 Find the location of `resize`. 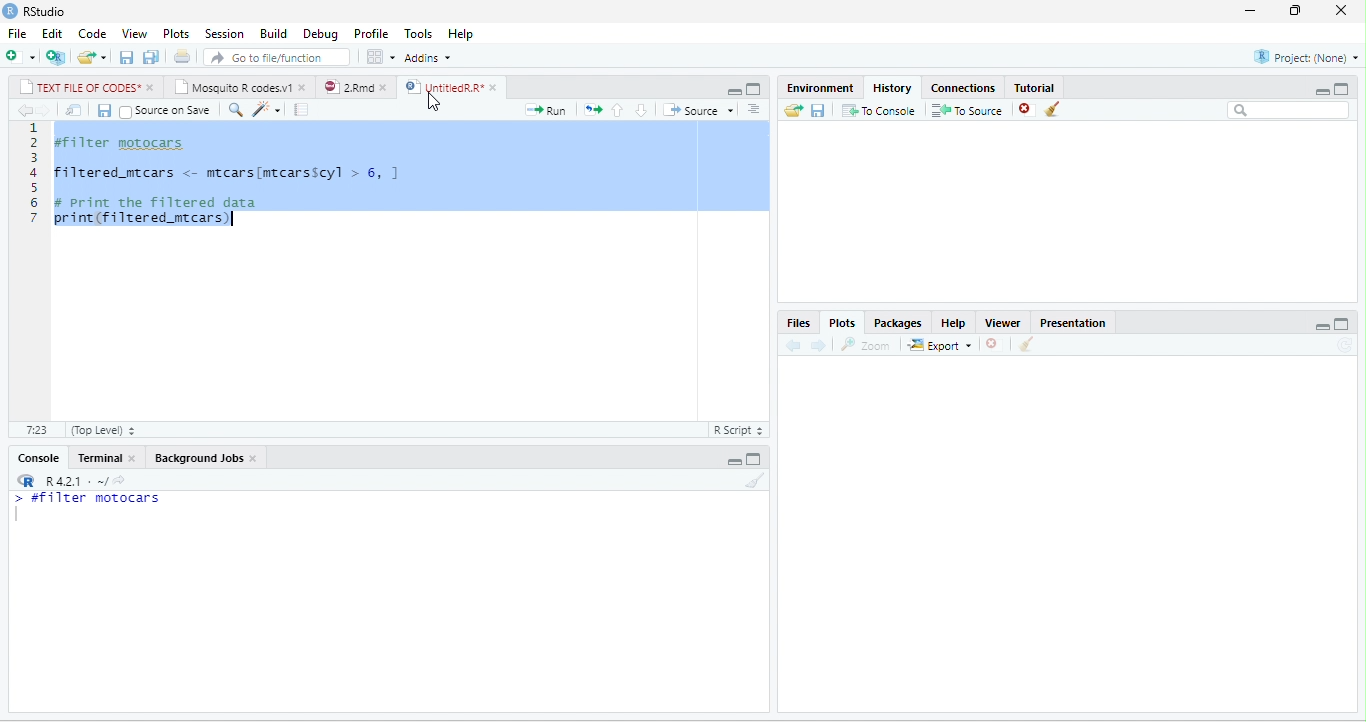

resize is located at coordinates (1292, 11).